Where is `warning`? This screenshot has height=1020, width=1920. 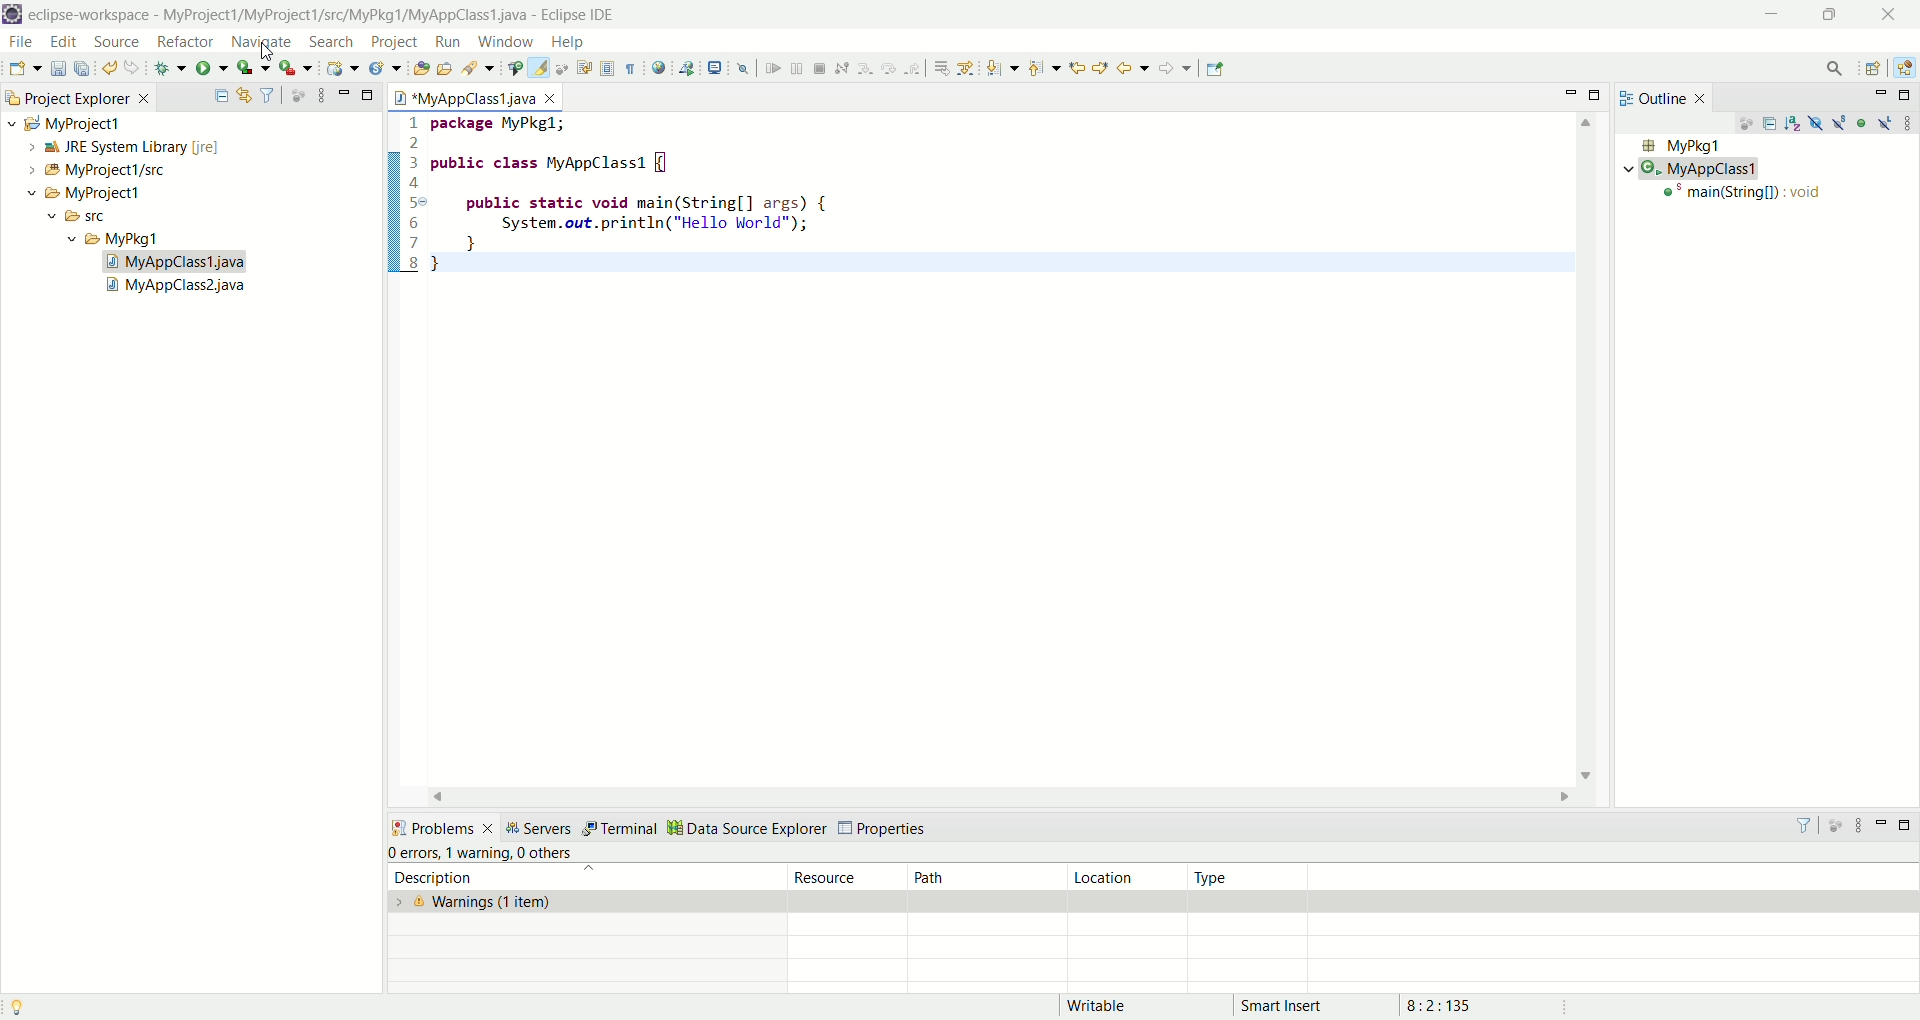 warning is located at coordinates (477, 851).